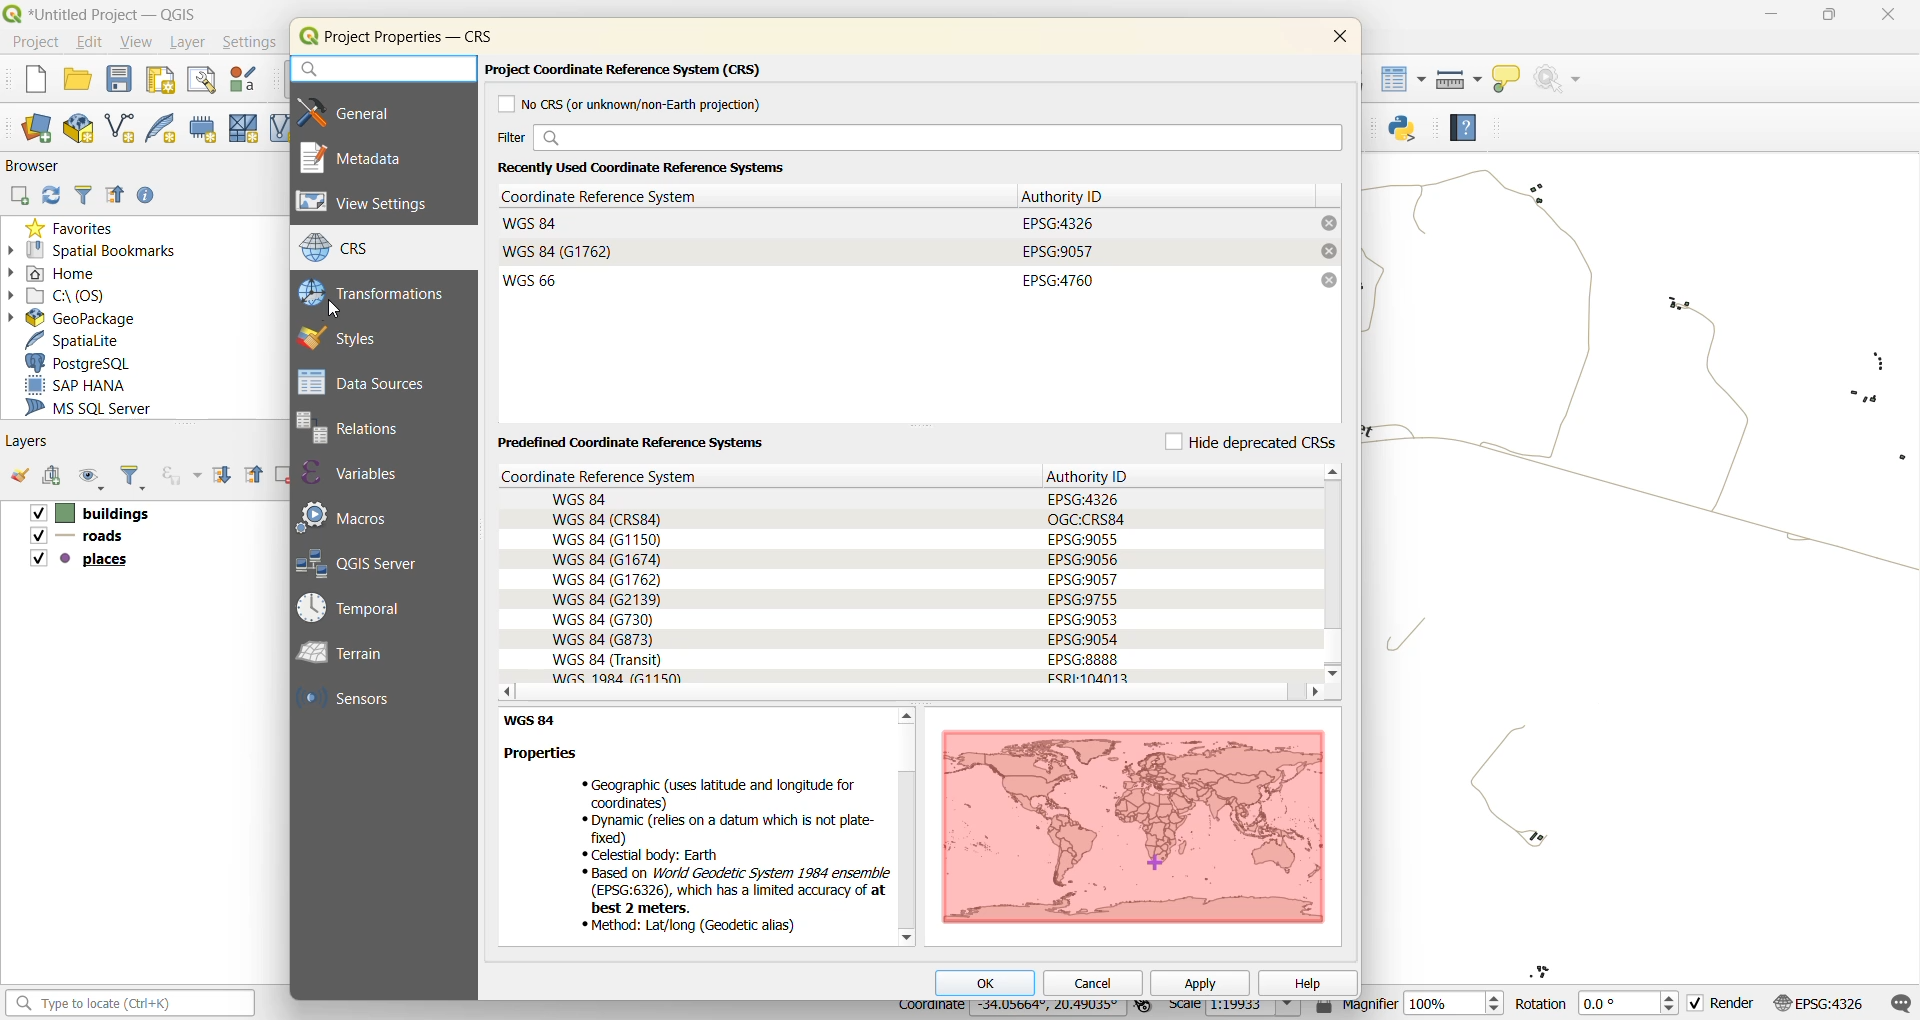 The height and width of the screenshot is (1020, 1920). What do you see at coordinates (179, 476) in the screenshot?
I see `filter by experience` at bounding box center [179, 476].